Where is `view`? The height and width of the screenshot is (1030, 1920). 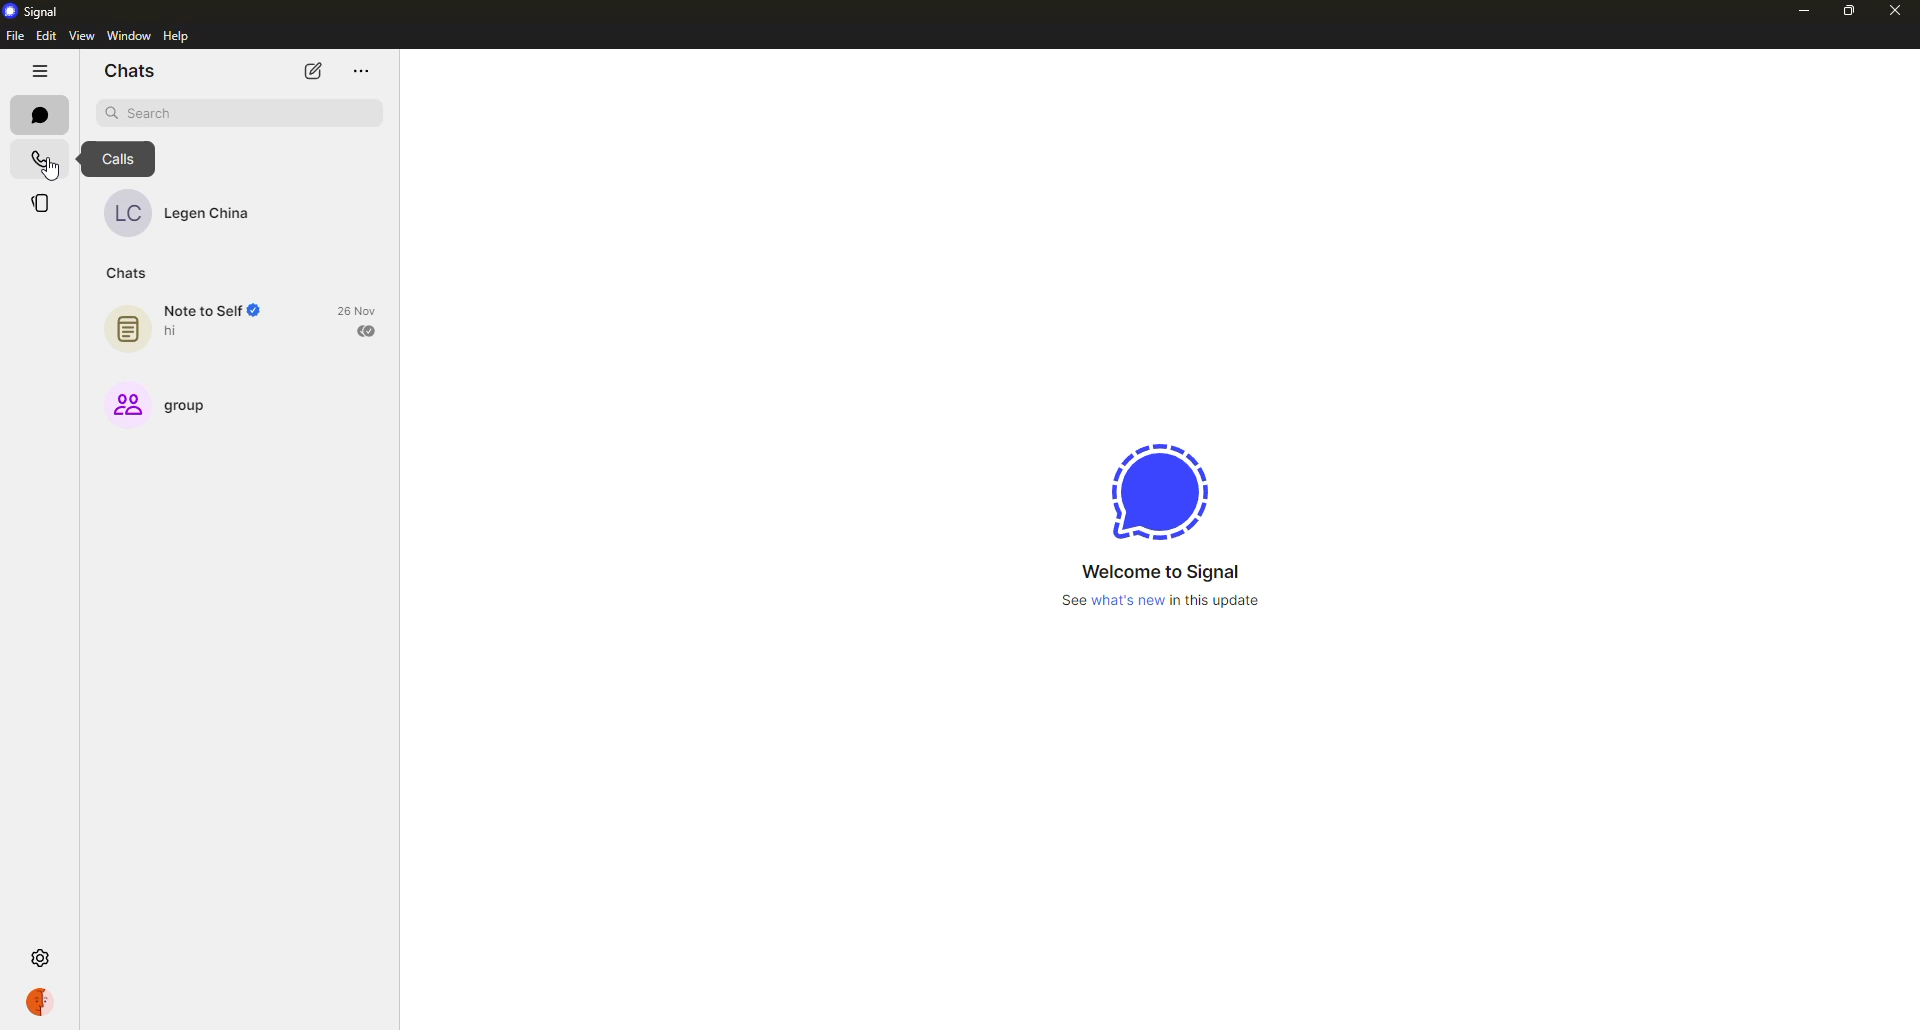
view is located at coordinates (82, 35).